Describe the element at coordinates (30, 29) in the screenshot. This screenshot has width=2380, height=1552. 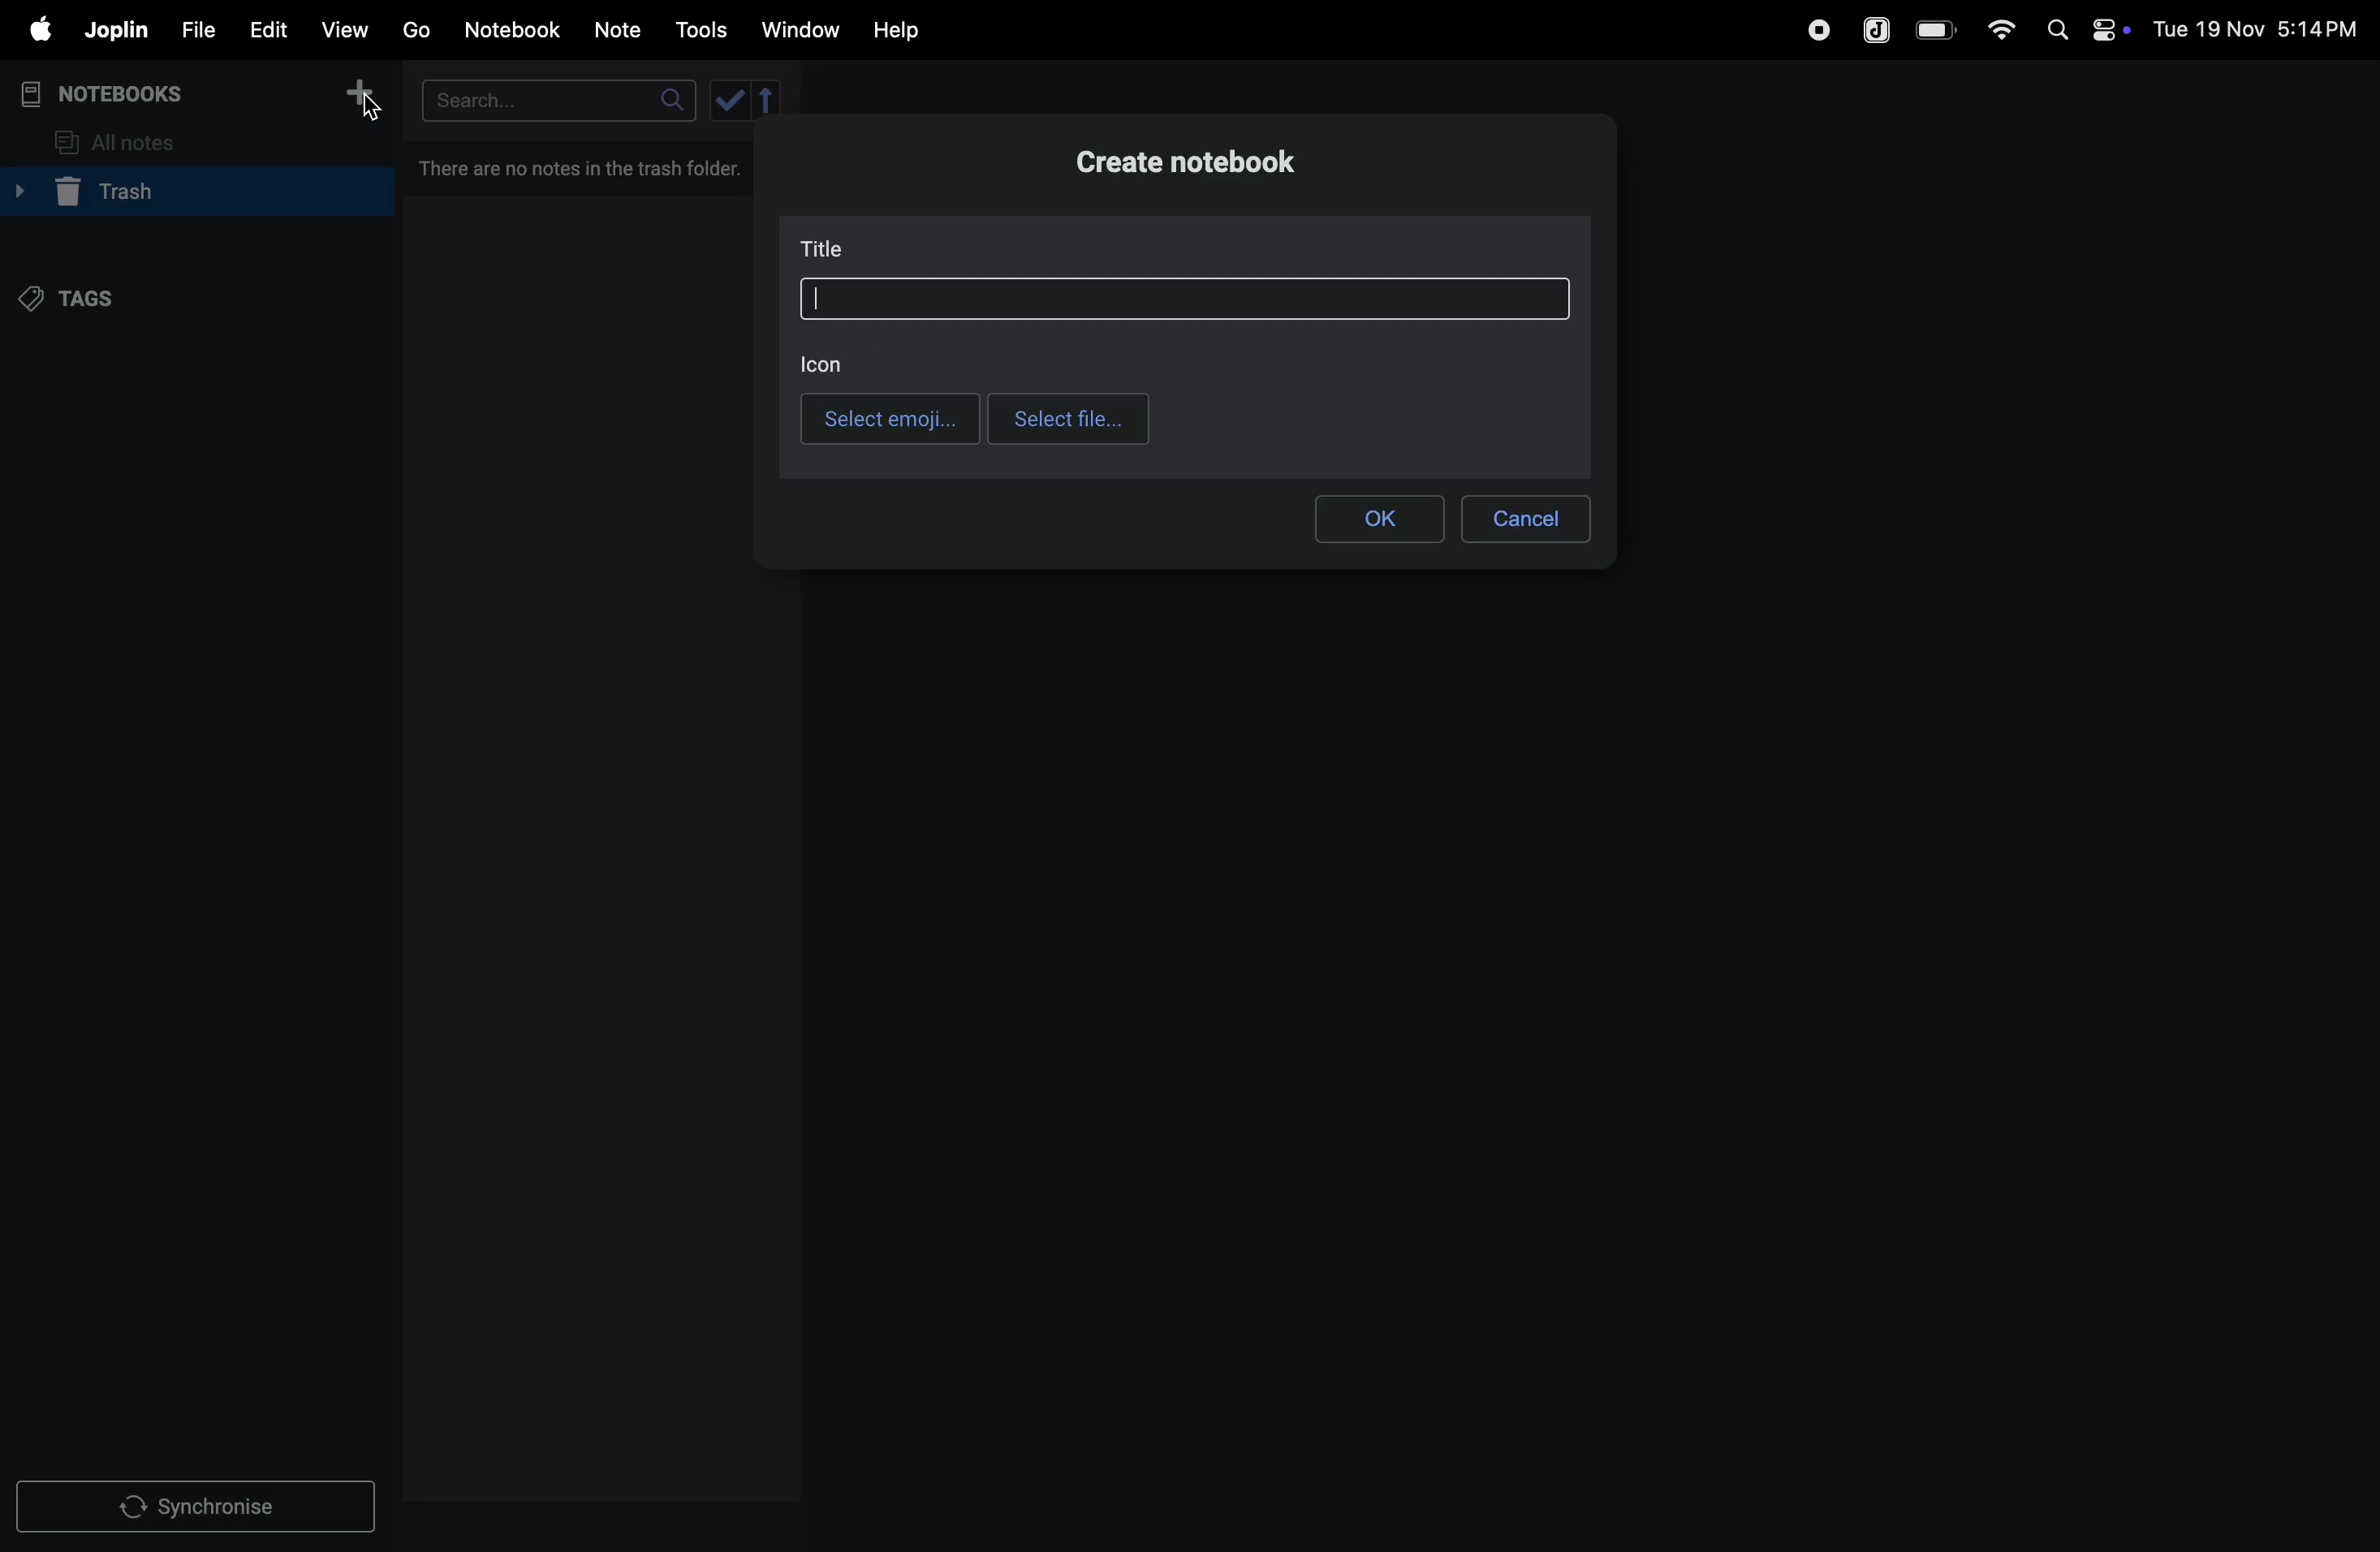
I see `apple menu` at that location.